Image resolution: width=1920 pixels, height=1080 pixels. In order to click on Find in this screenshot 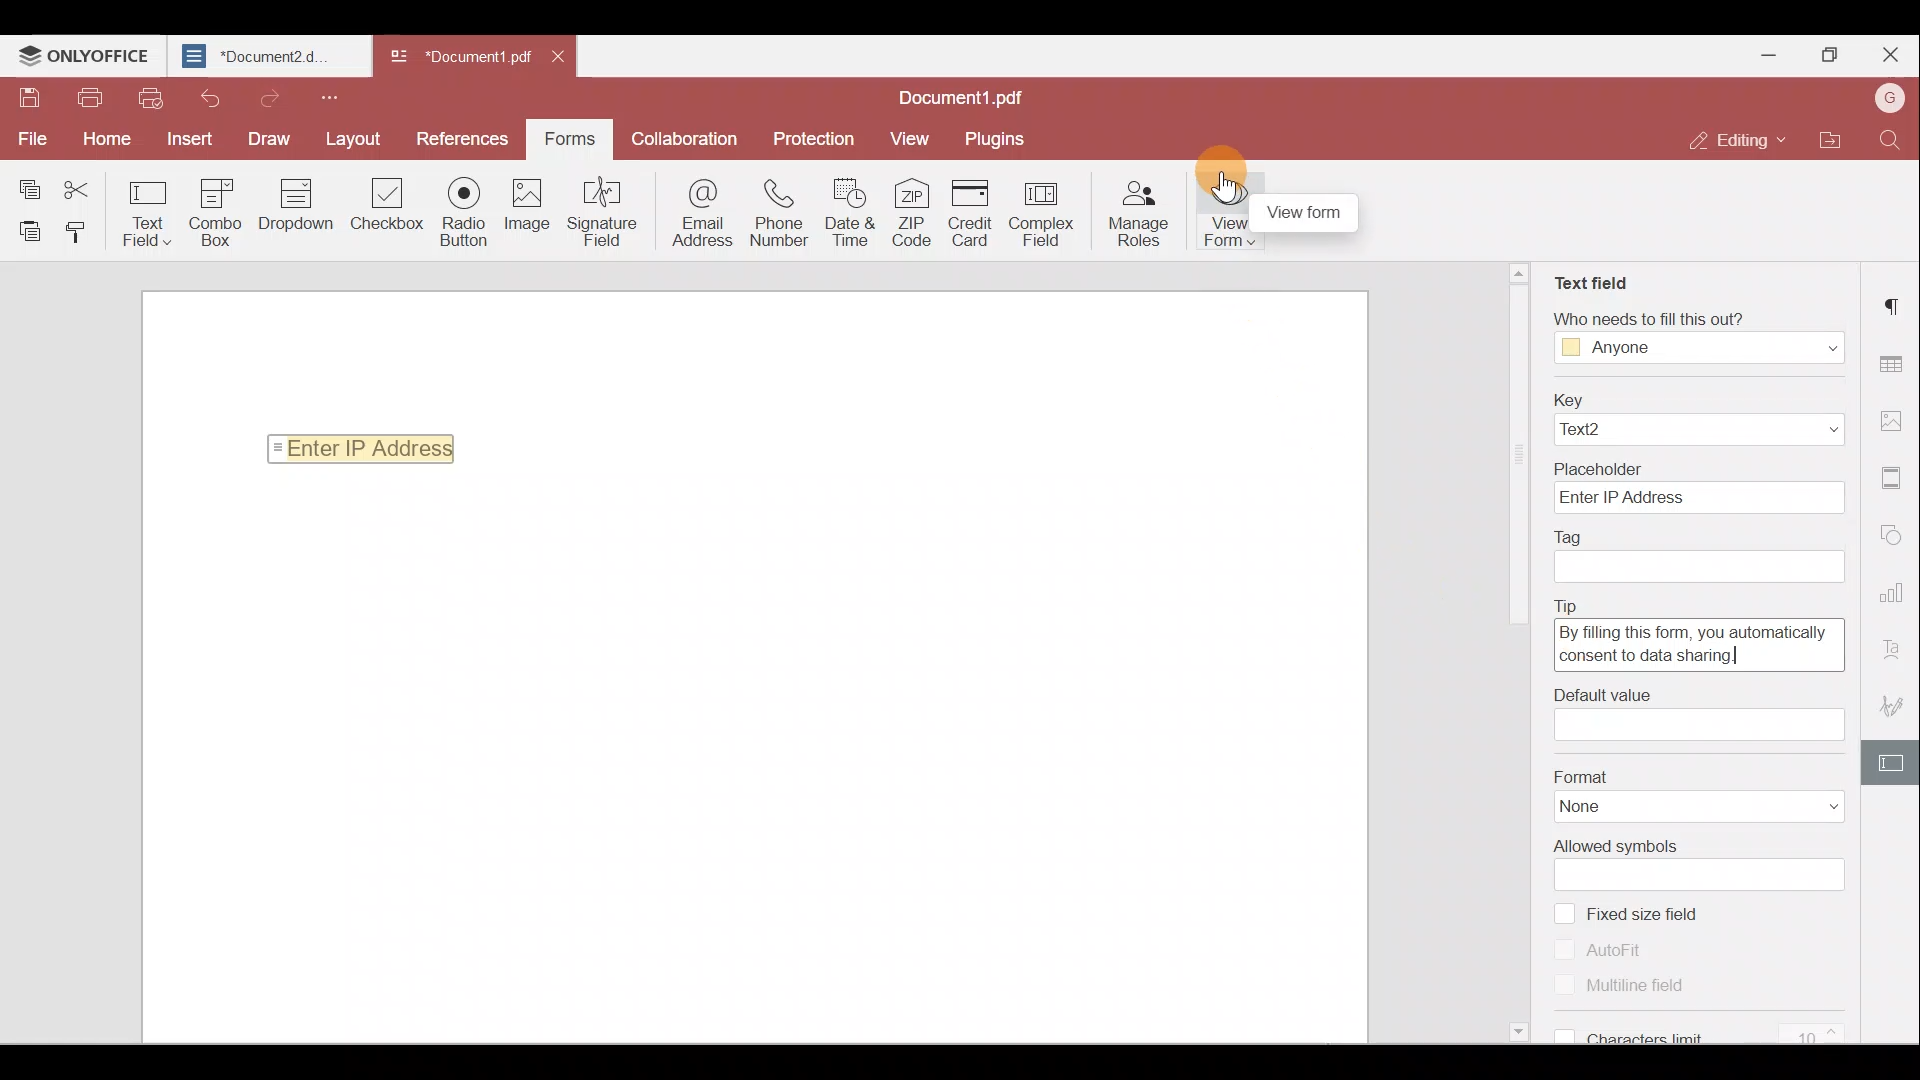, I will do `click(1889, 143)`.